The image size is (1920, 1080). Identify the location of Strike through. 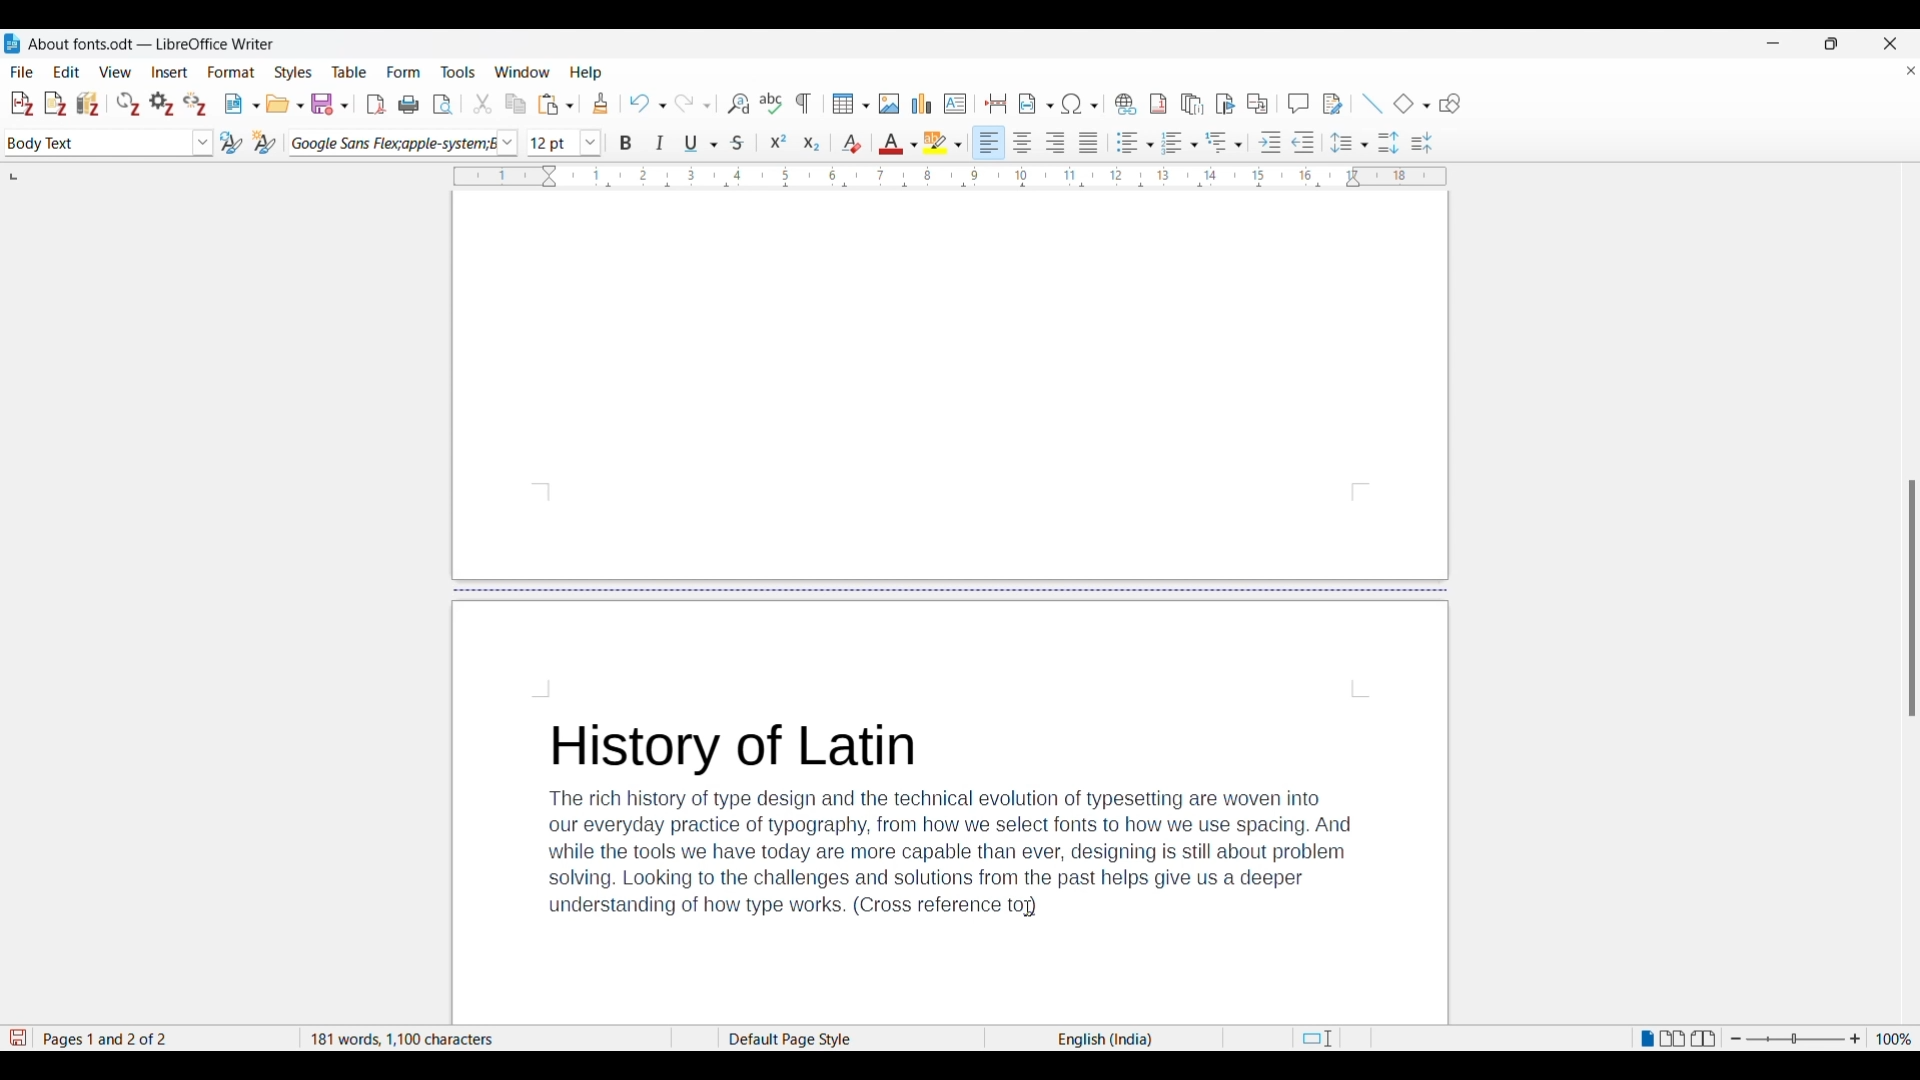
(738, 143).